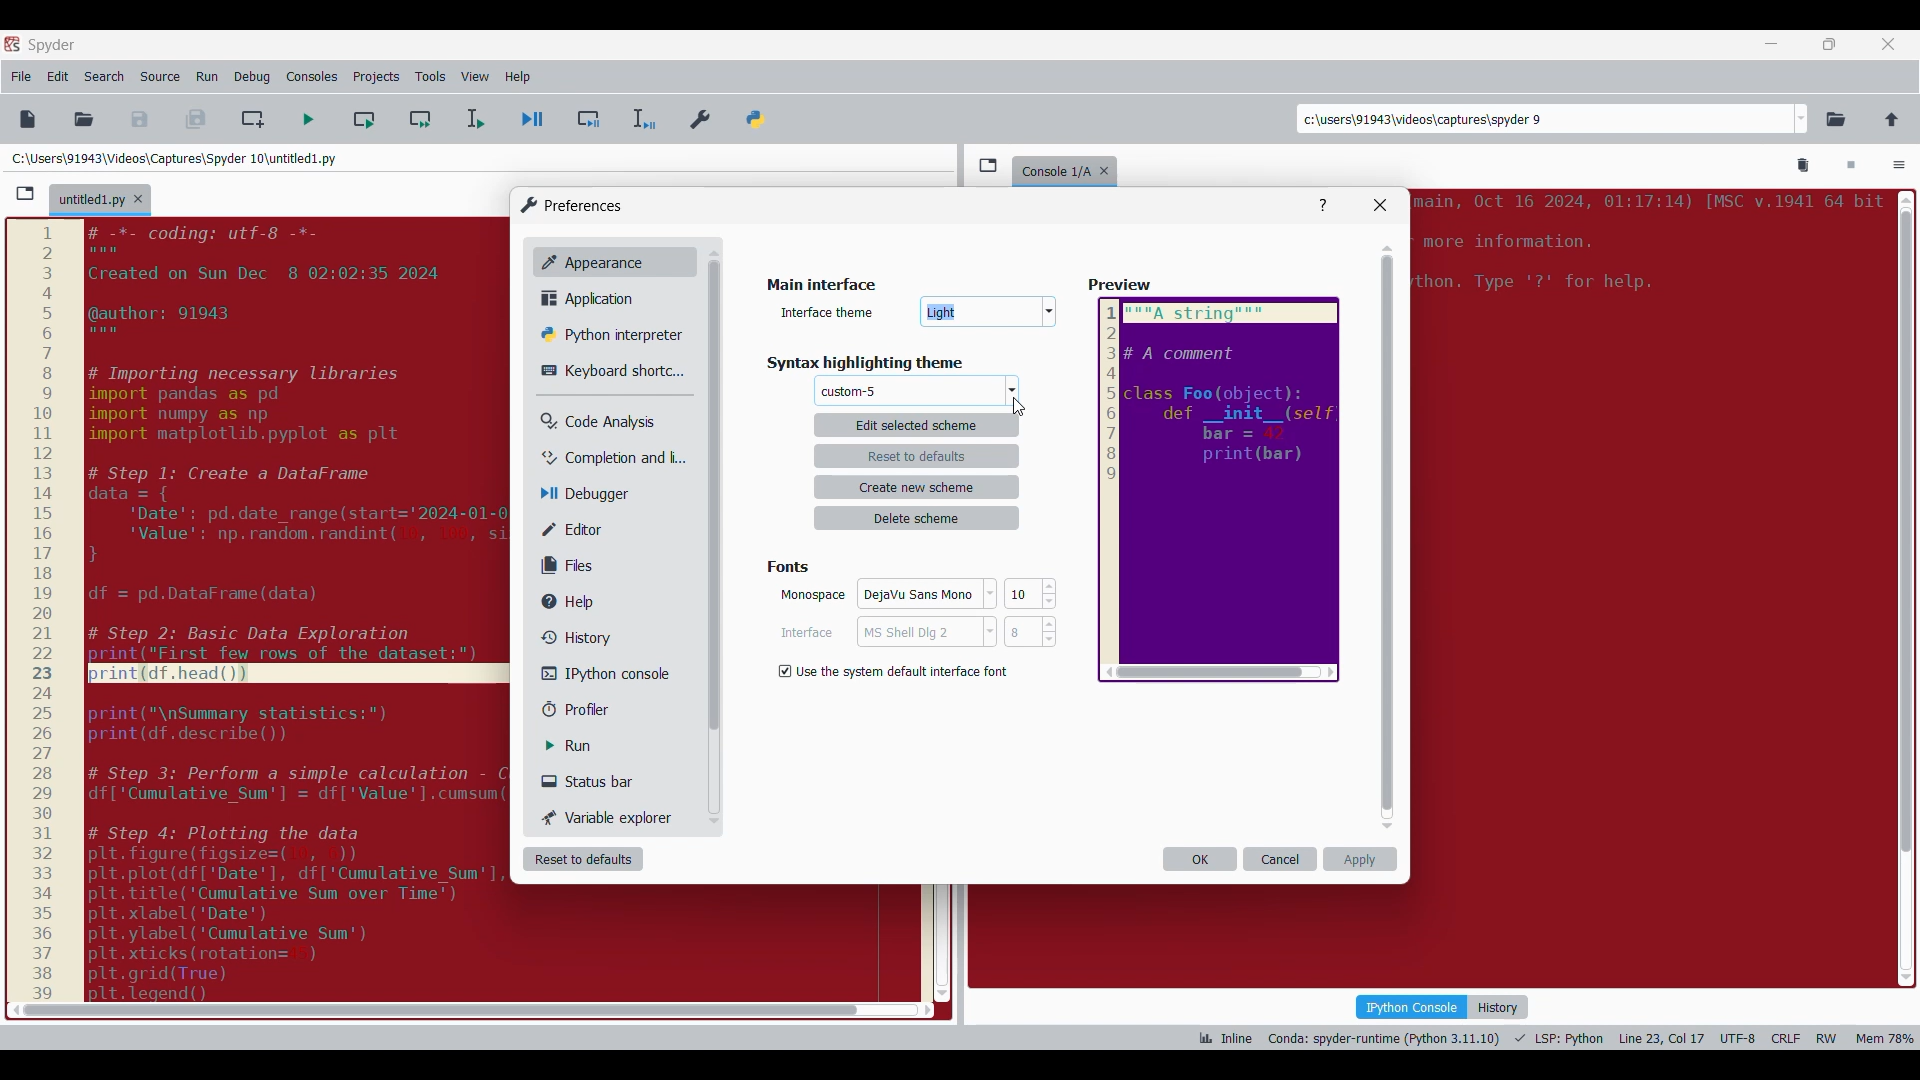 This screenshot has width=1920, height=1080. What do you see at coordinates (793, 564) in the screenshot?
I see `fonts` at bounding box center [793, 564].